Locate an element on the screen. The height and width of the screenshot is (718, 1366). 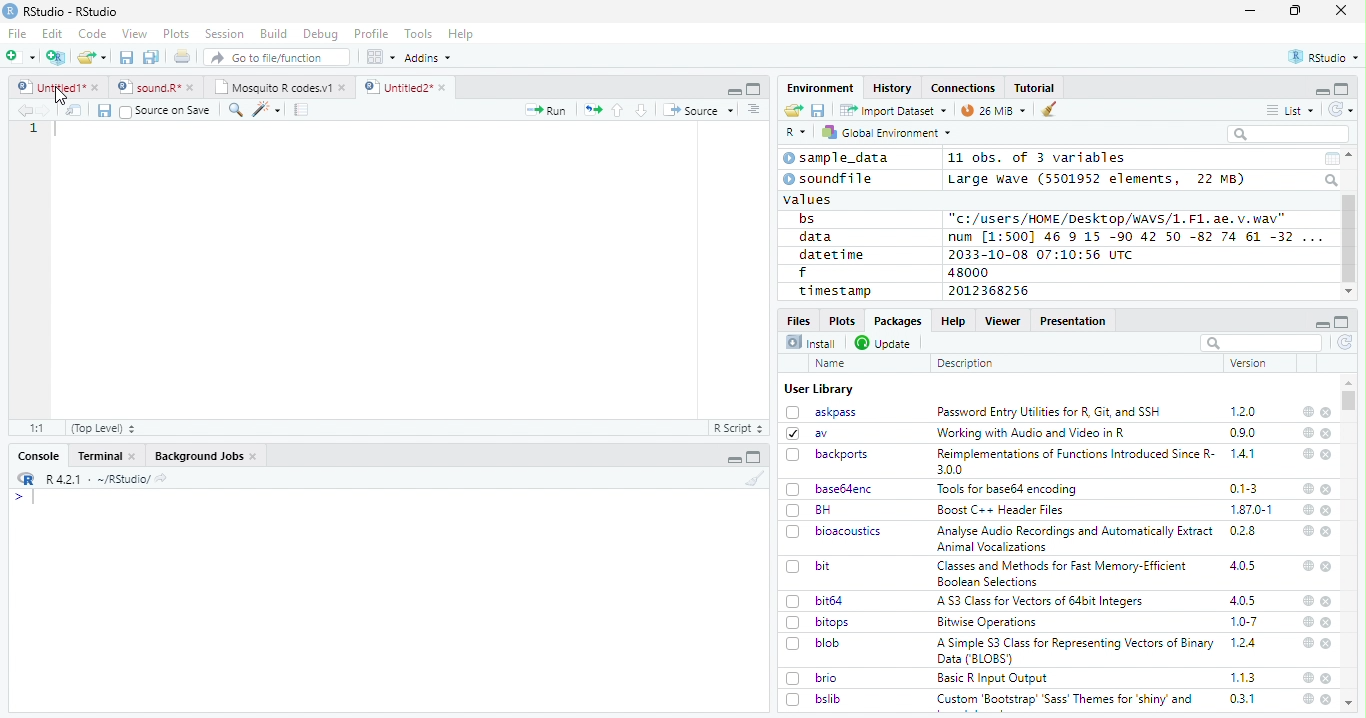
Edit is located at coordinates (52, 33).